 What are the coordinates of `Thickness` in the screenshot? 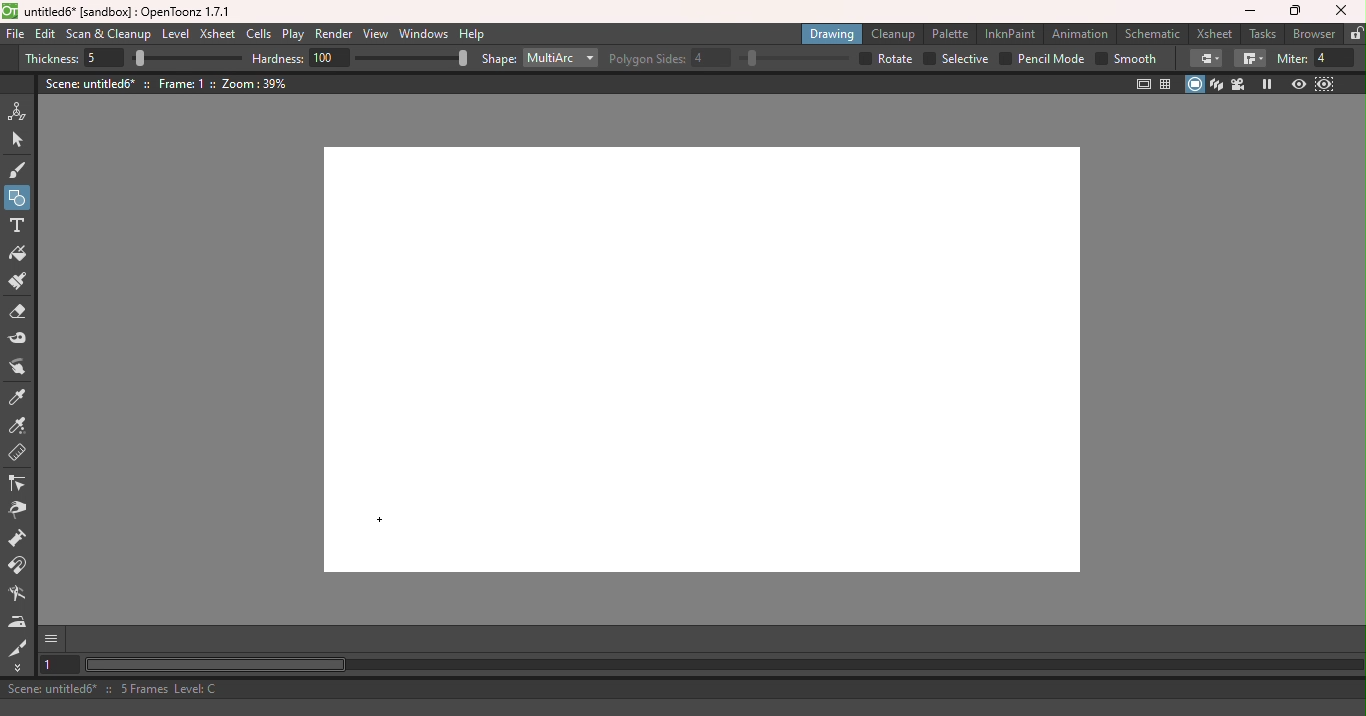 It's located at (74, 59).